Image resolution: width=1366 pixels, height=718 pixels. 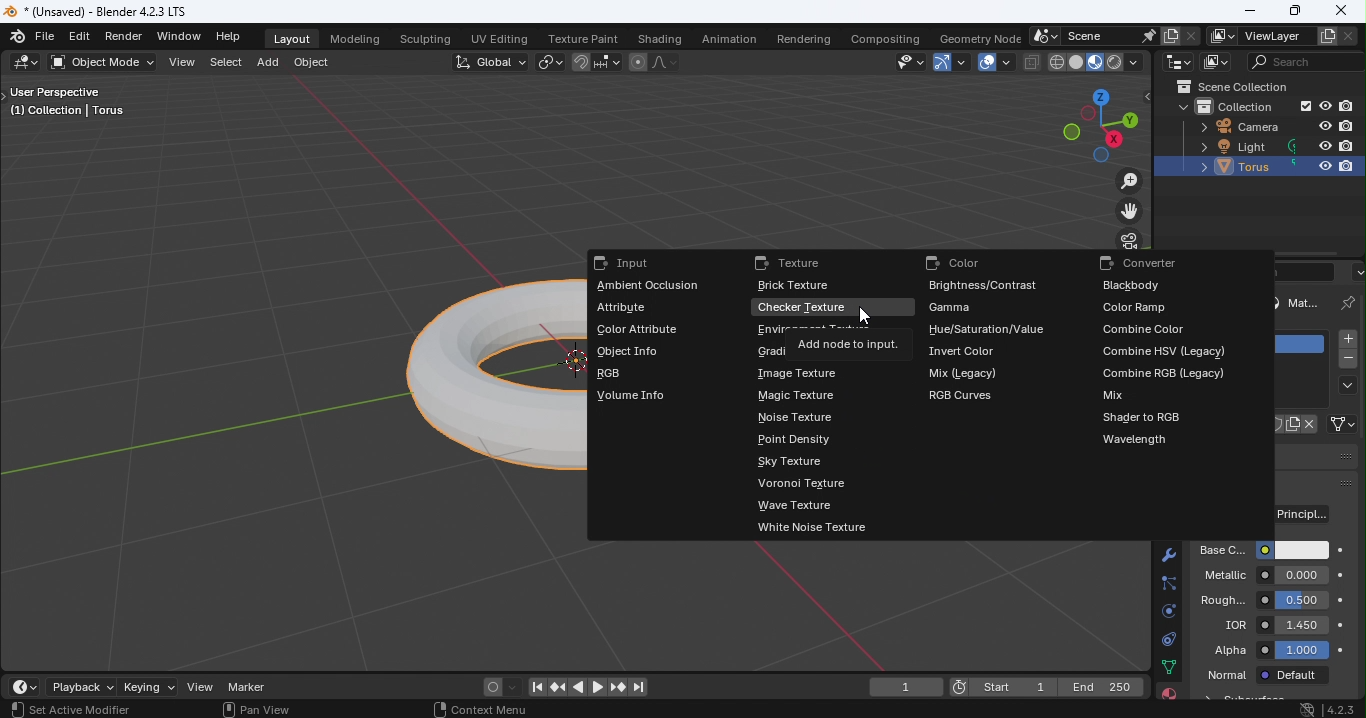 What do you see at coordinates (1190, 35) in the screenshot?
I see `Delete scene` at bounding box center [1190, 35].